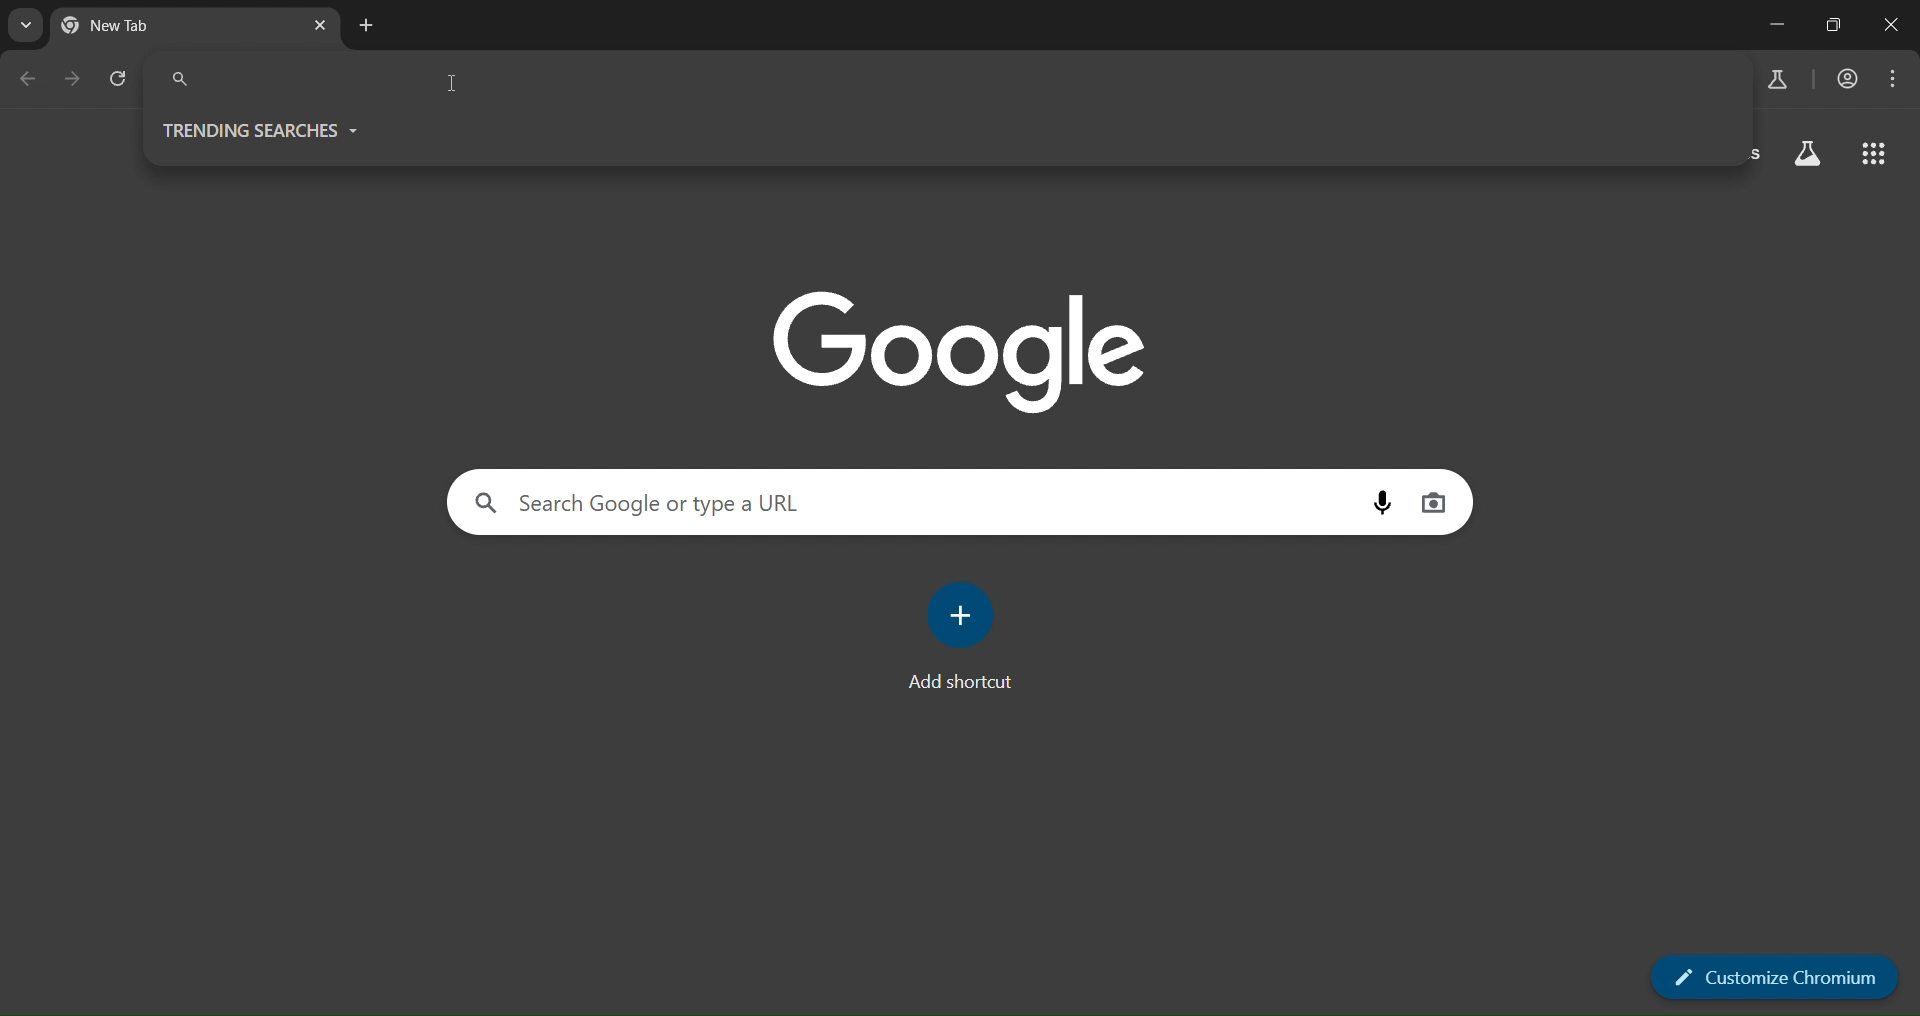 The height and width of the screenshot is (1016, 1920). Describe the element at coordinates (76, 81) in the screenshot. I see `go forward one page` at that location.